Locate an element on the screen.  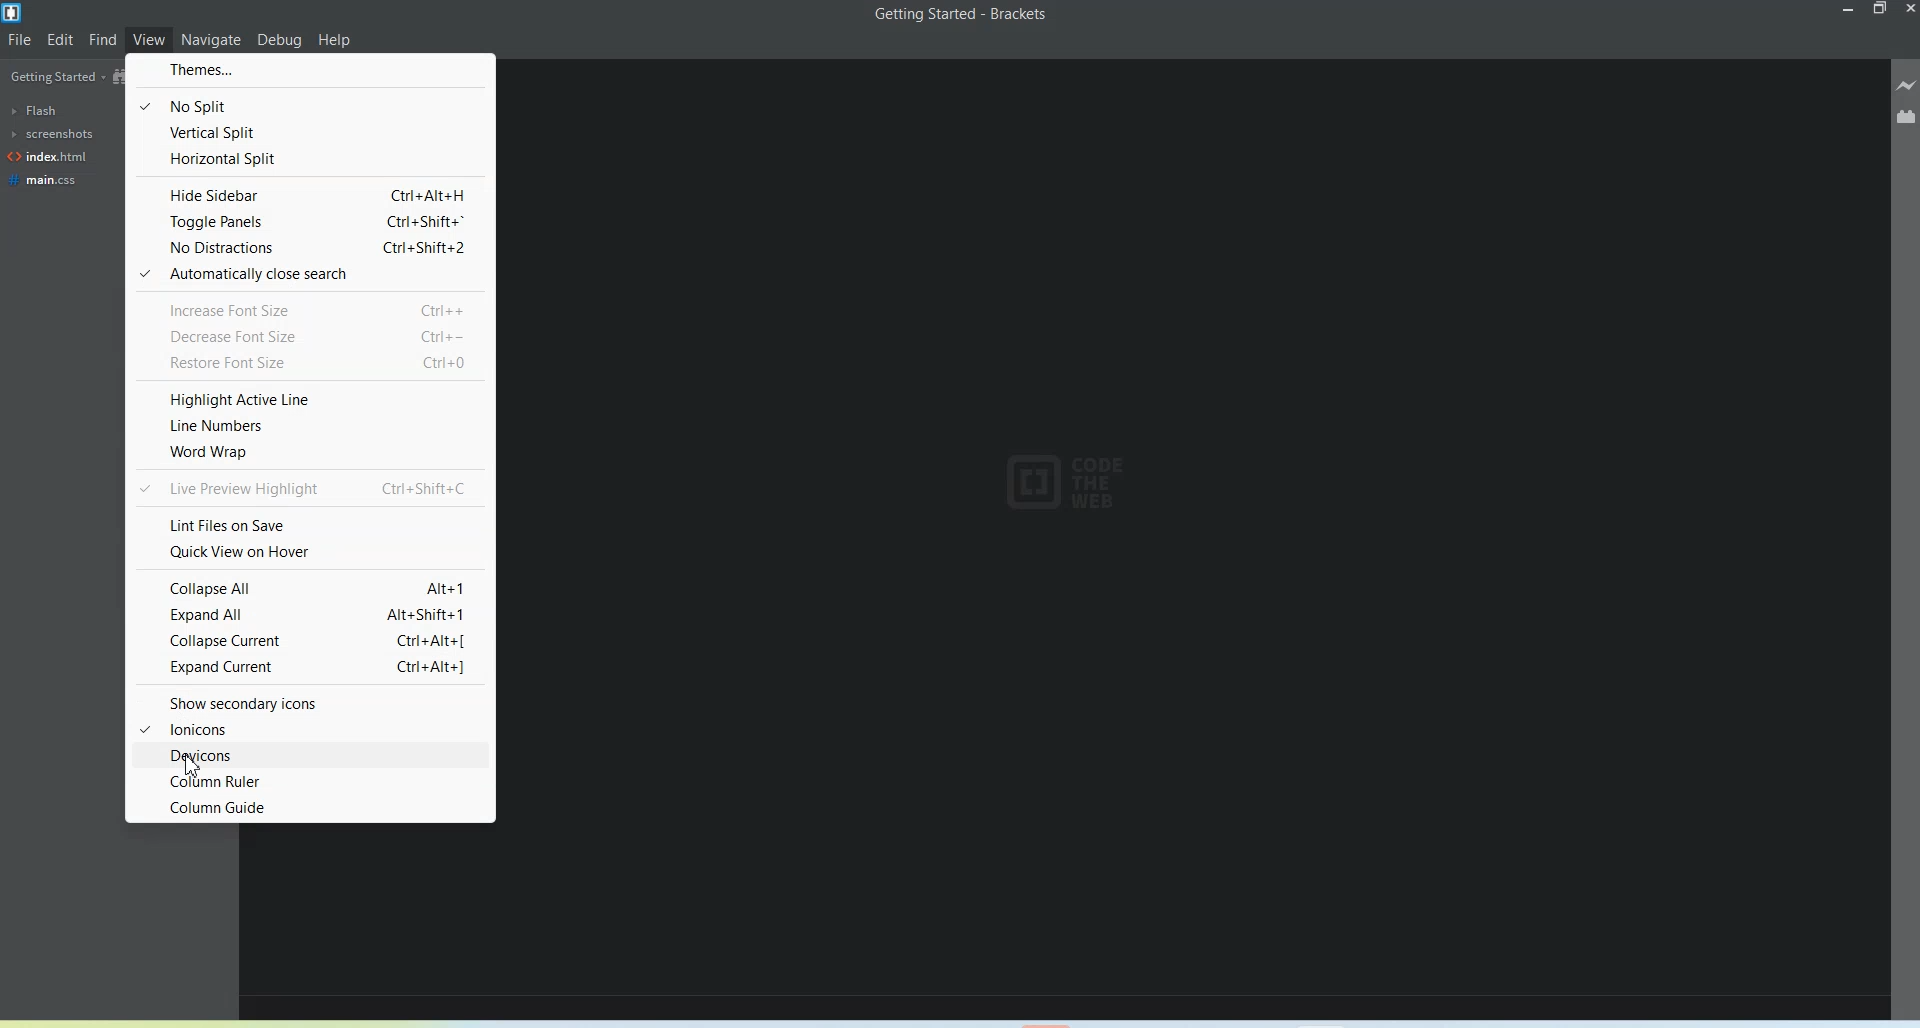
Decrease Font size is located at coordinates (308, 335).